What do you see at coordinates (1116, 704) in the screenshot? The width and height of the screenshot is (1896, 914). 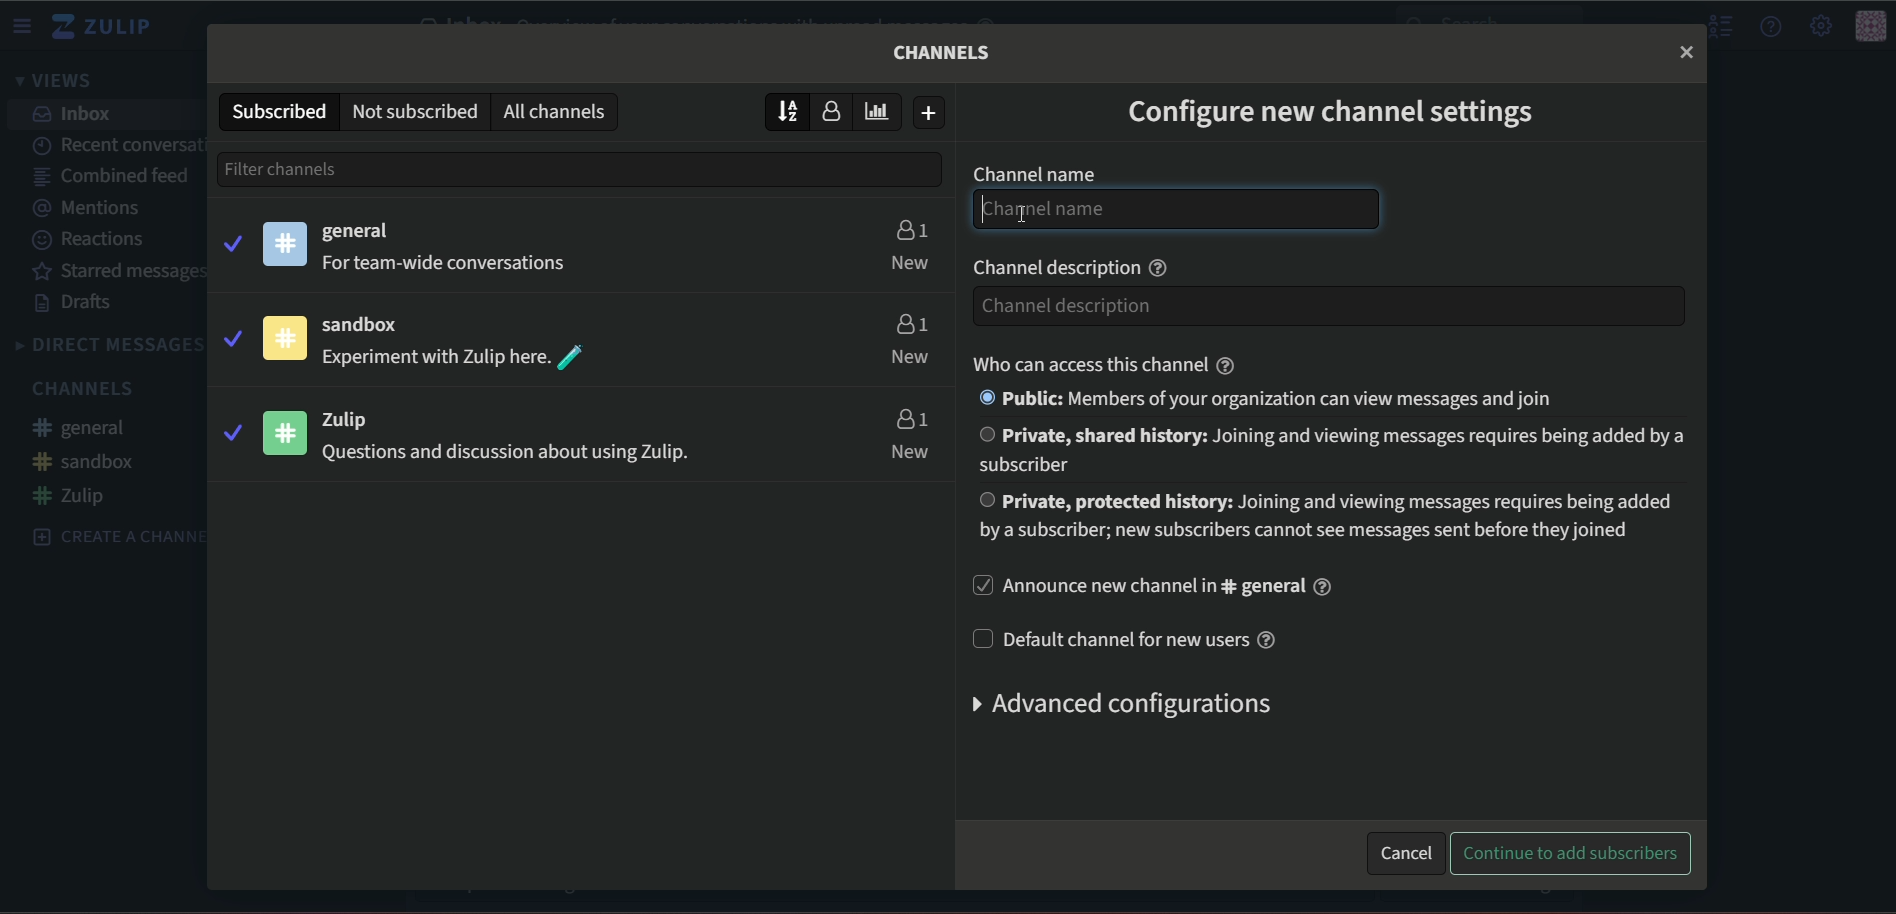 I see `Advanced configurations` at bounding box center [1116, 704].